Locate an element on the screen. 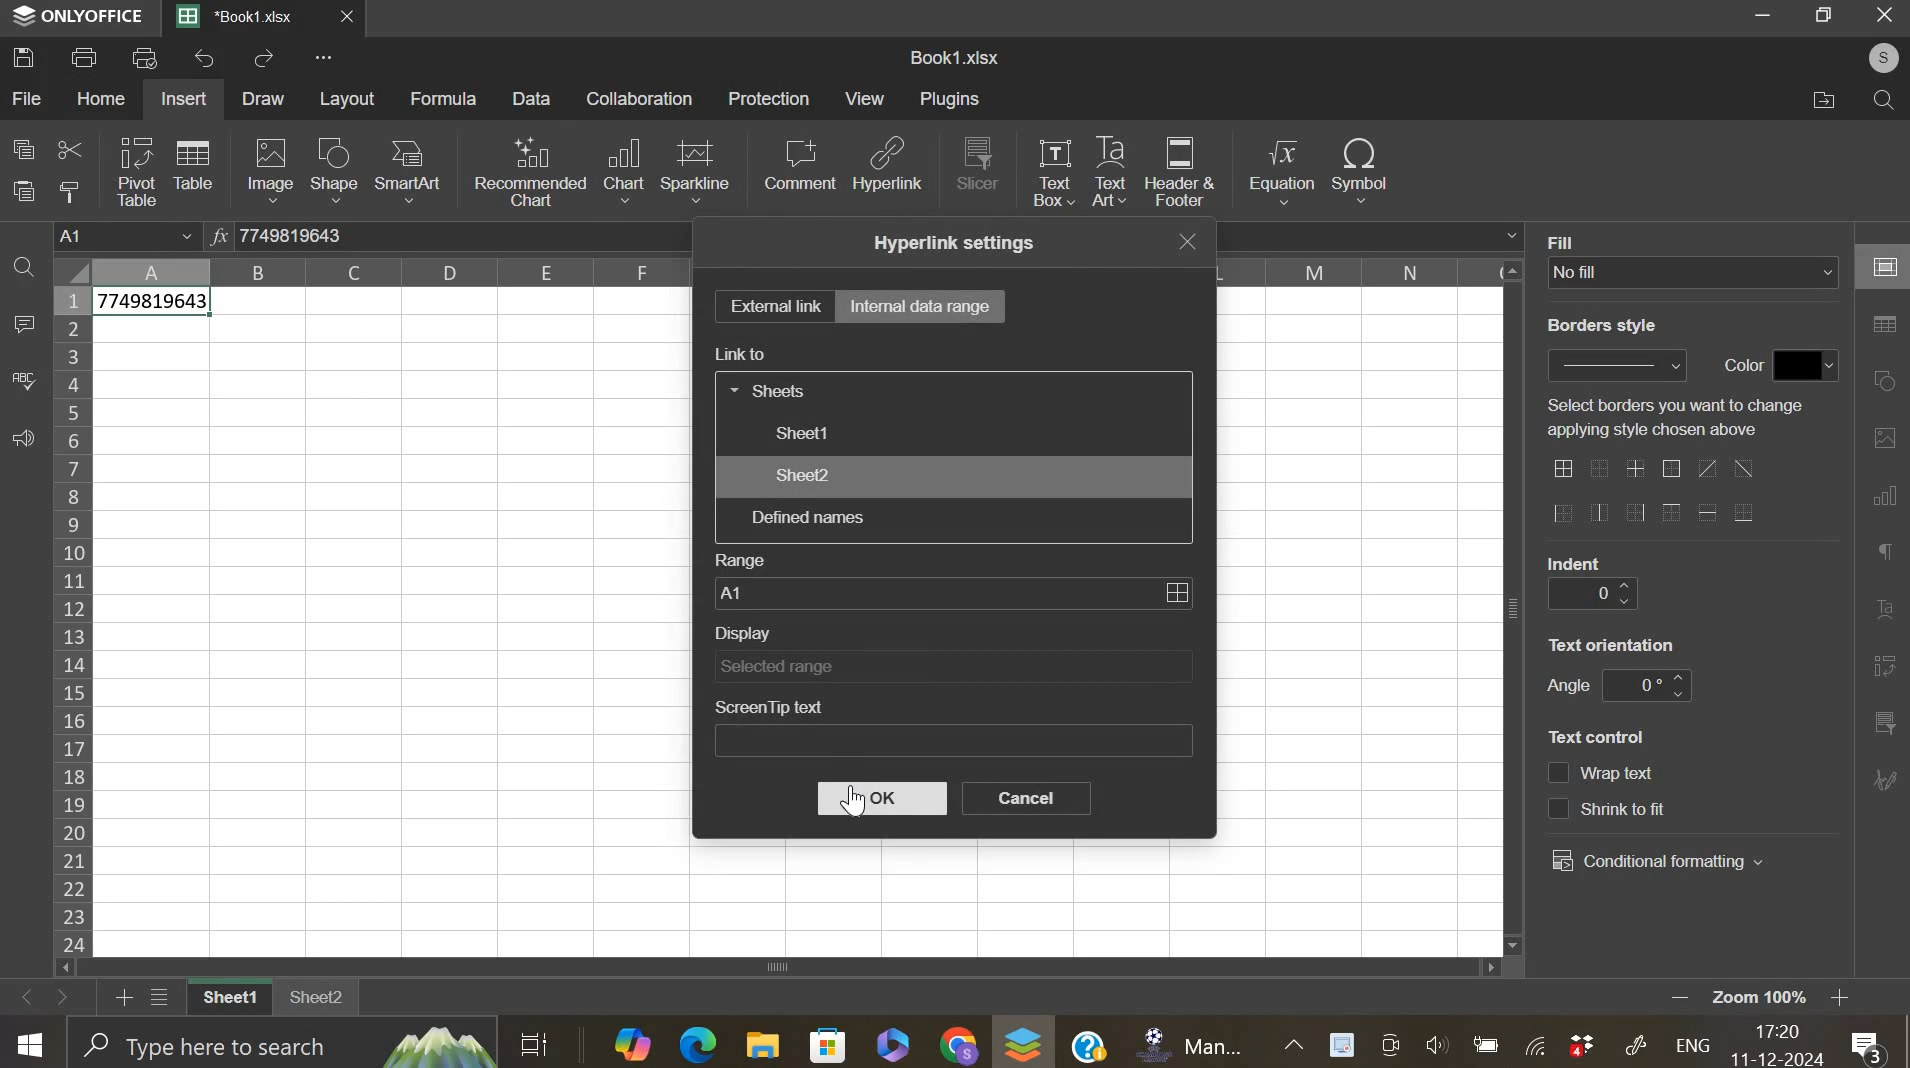  text orientation angle is located at coordinates (1646, 685).